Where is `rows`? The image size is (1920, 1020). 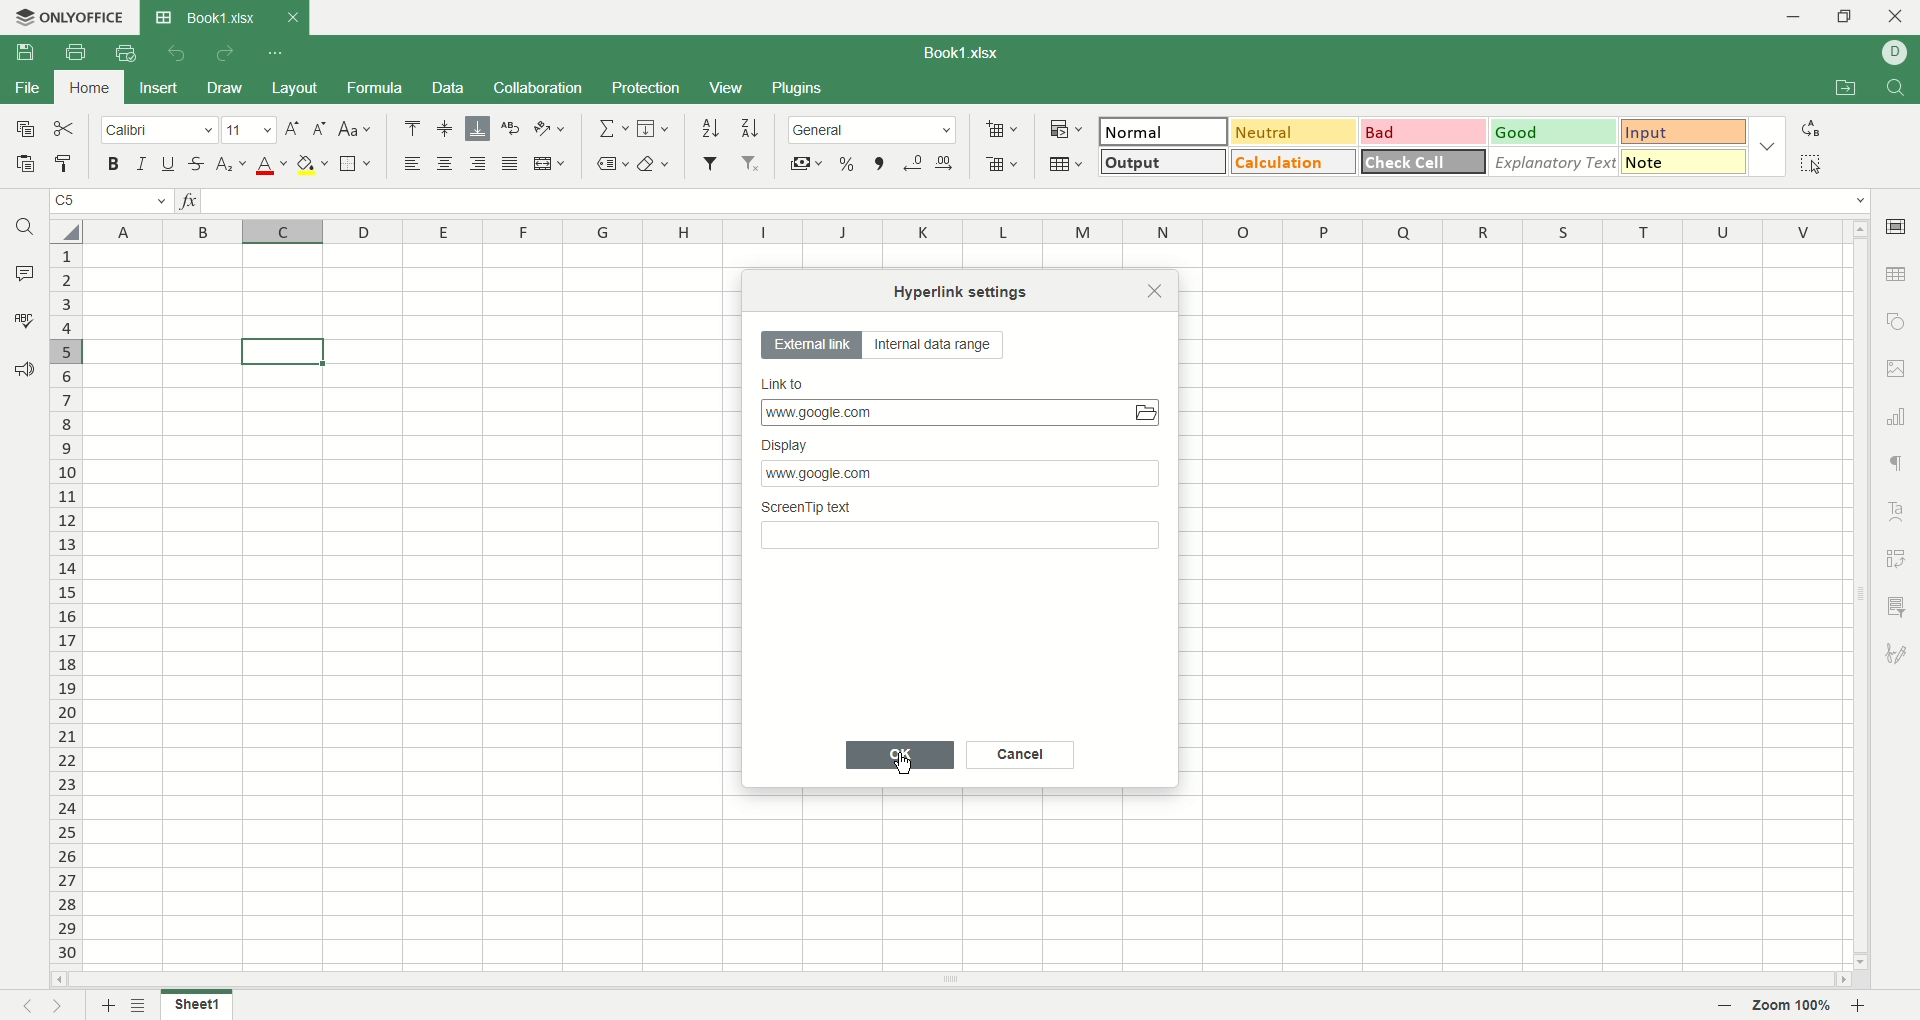 rows is located at coordinates (69, 608).